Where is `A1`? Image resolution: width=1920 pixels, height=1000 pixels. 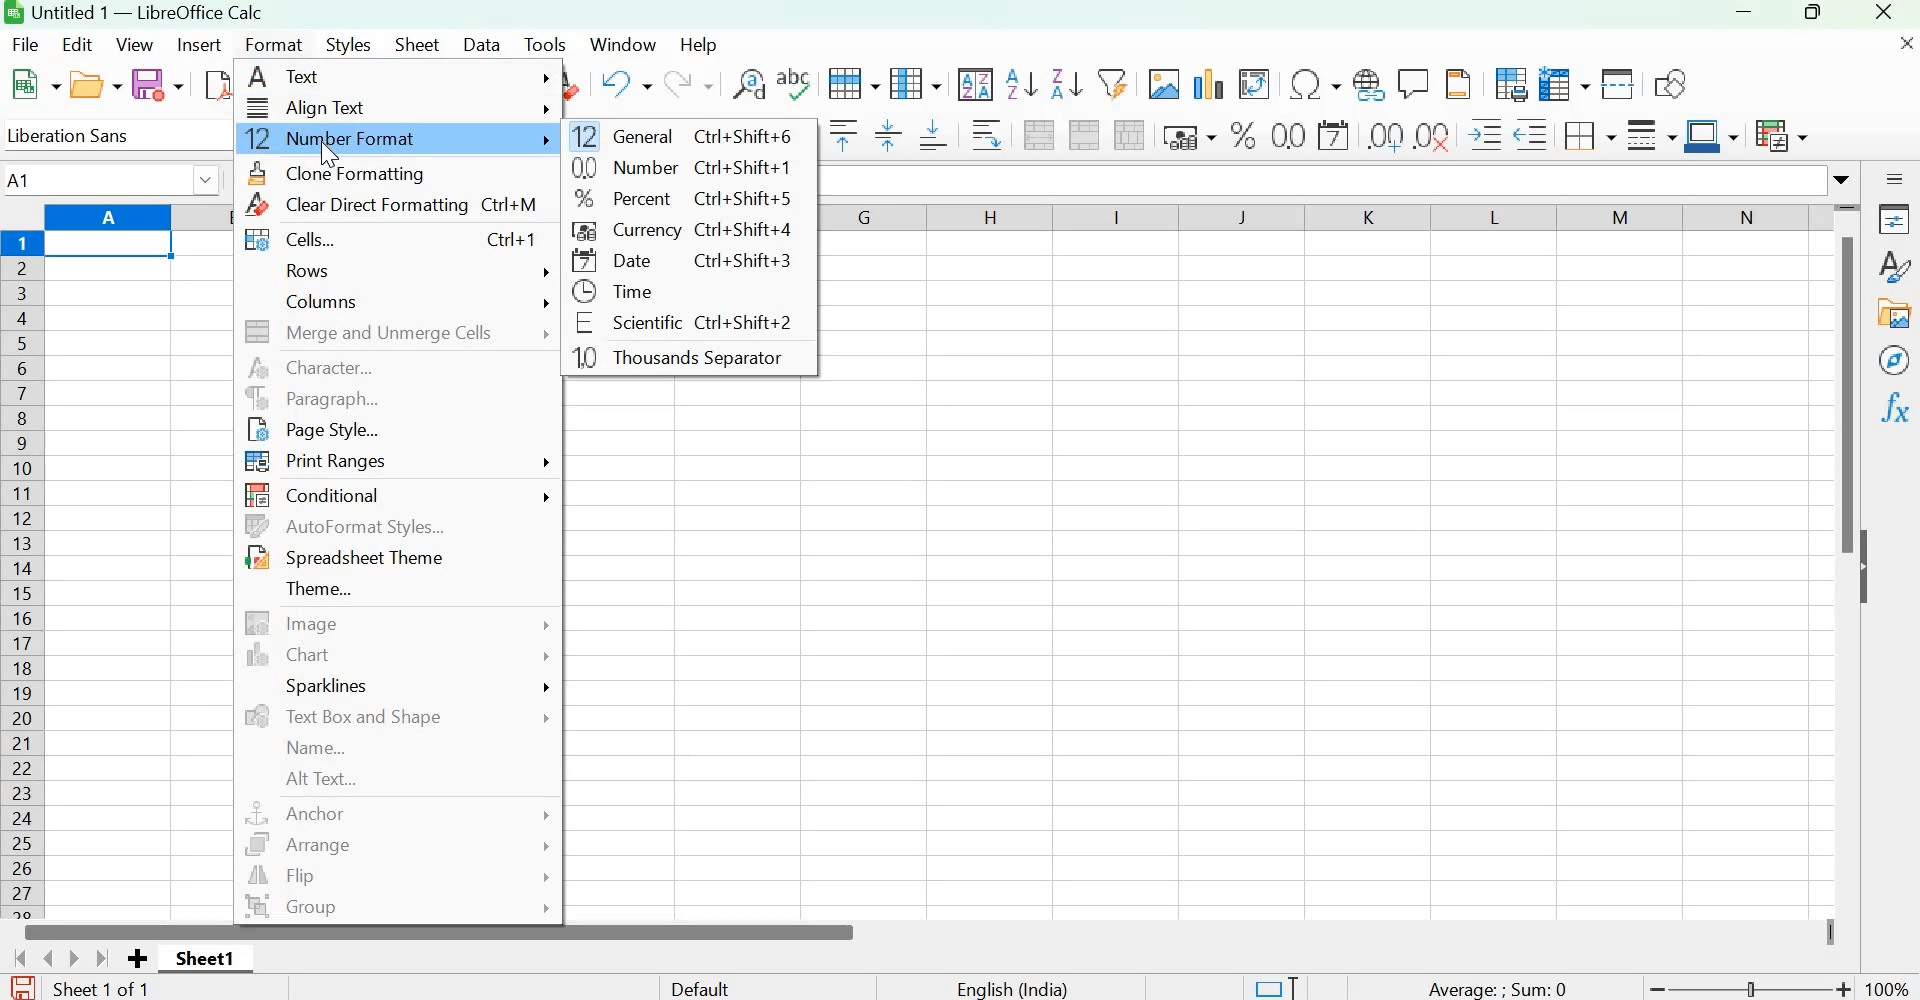 A1 is located at coordinates (114, 177).